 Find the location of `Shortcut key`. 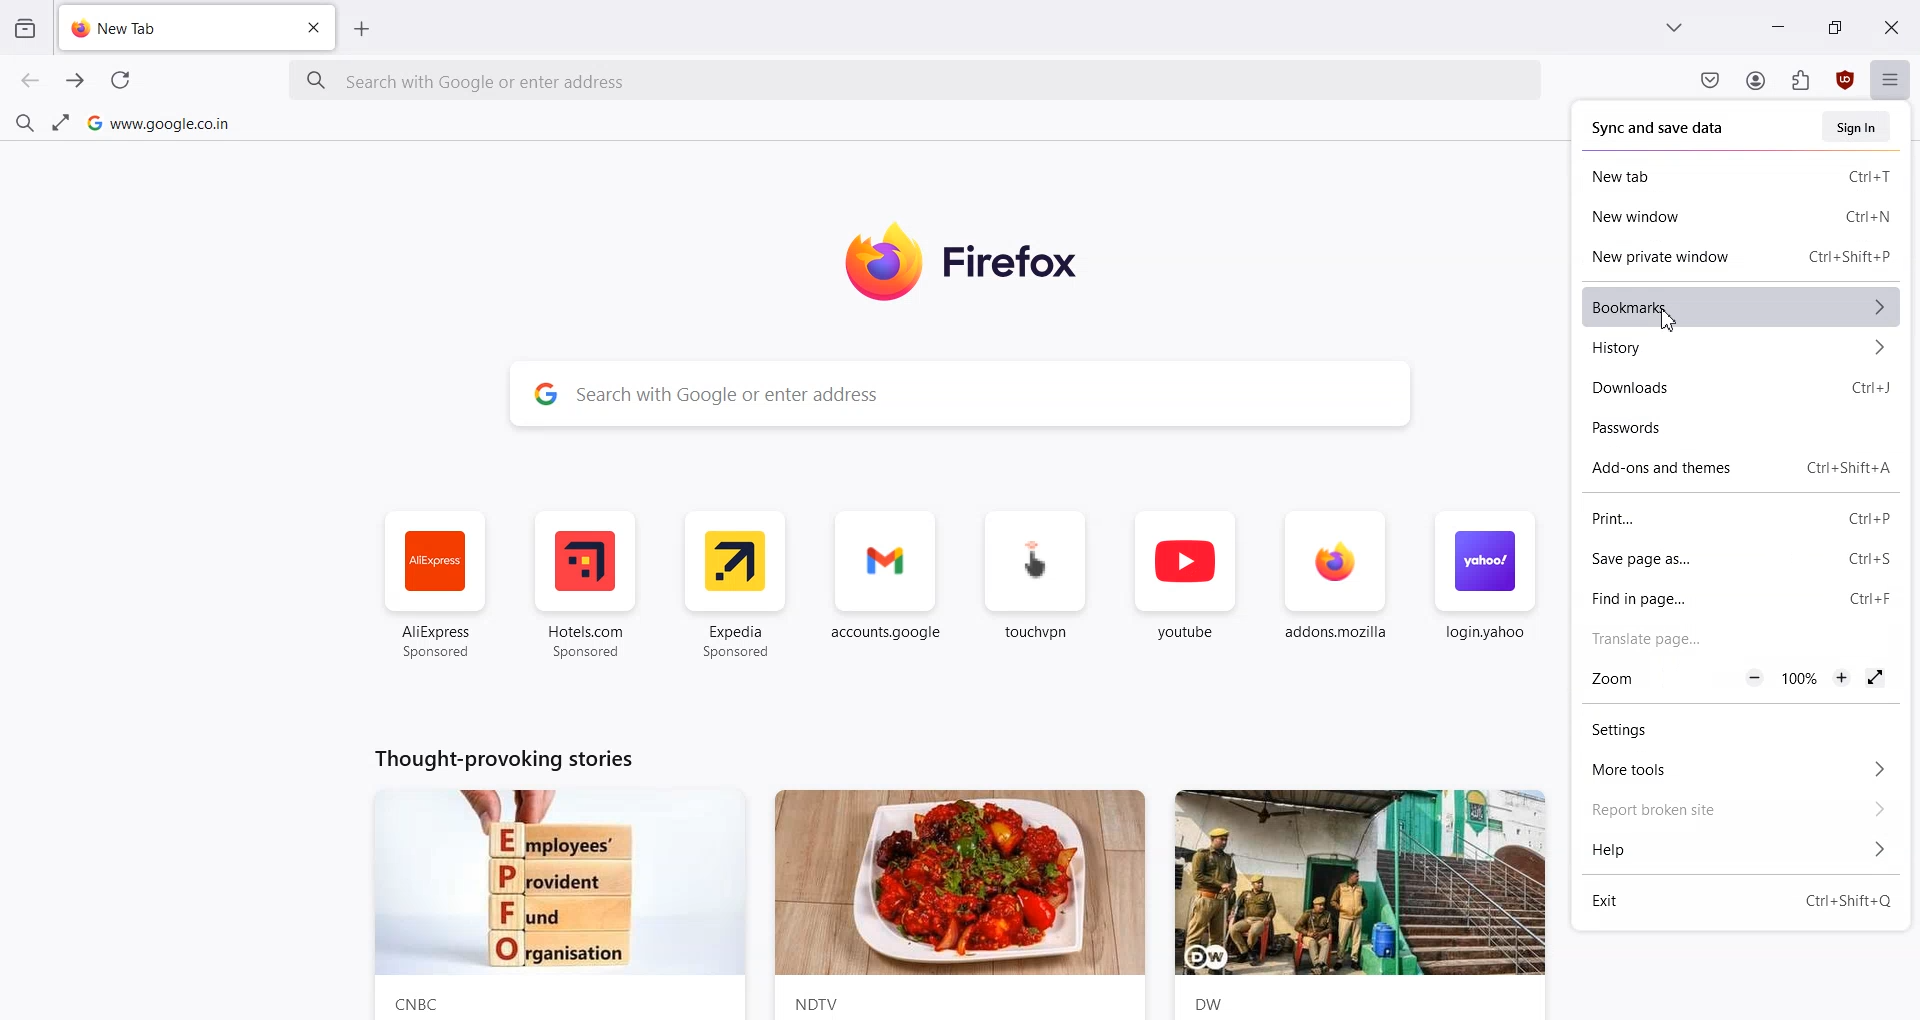

Shortcut key is located at coordinates (1854, 468).